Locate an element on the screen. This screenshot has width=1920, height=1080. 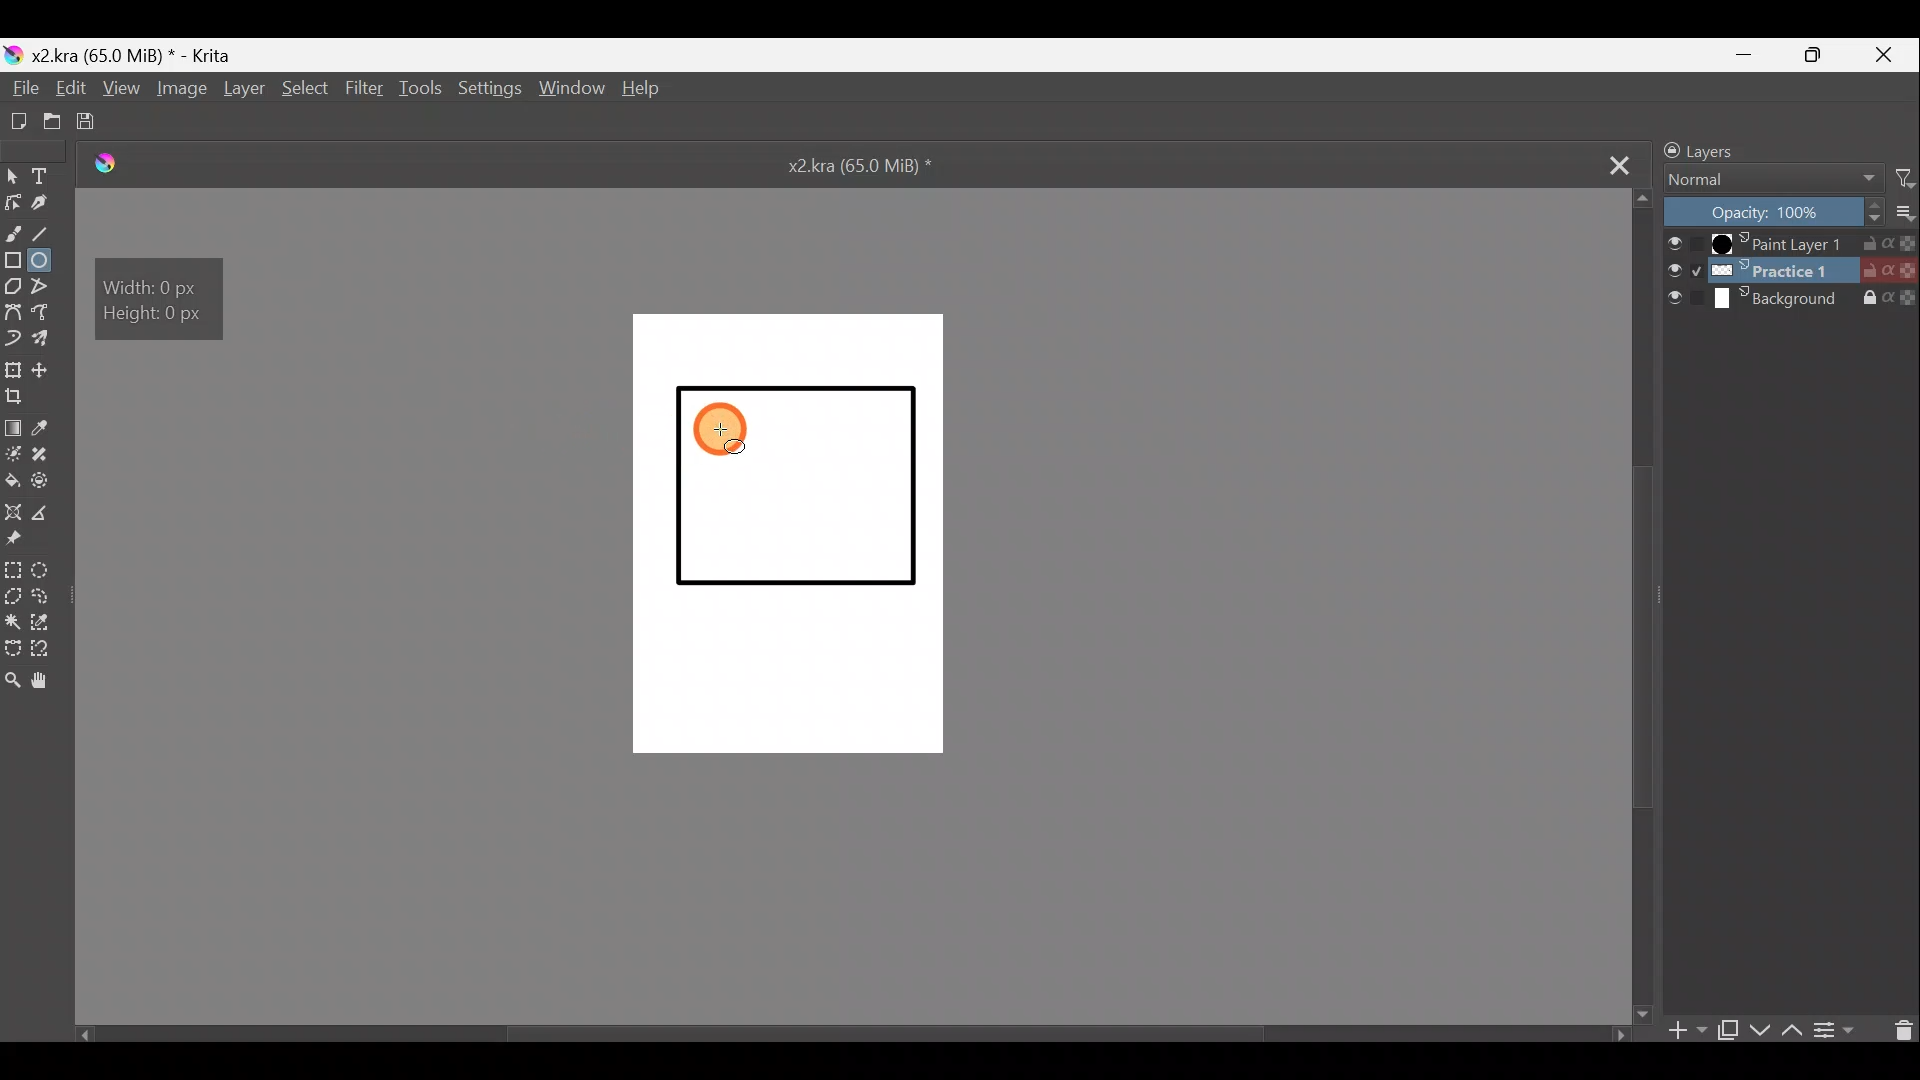
lock/unlock docker is located at coordinates (1666, 149).